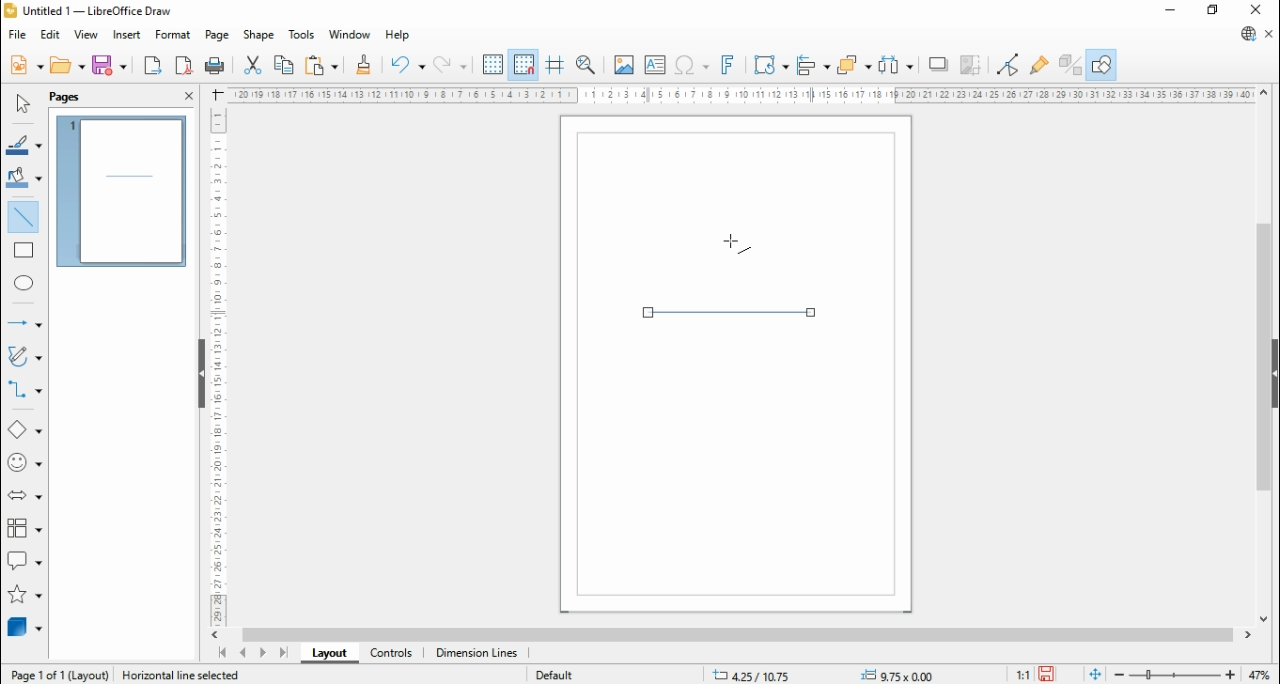 Image resolution: width=1280 pixels, height=684 pixels. Describe the element at coordinates (65, 98) in the screenshot. I see `page` at that location.